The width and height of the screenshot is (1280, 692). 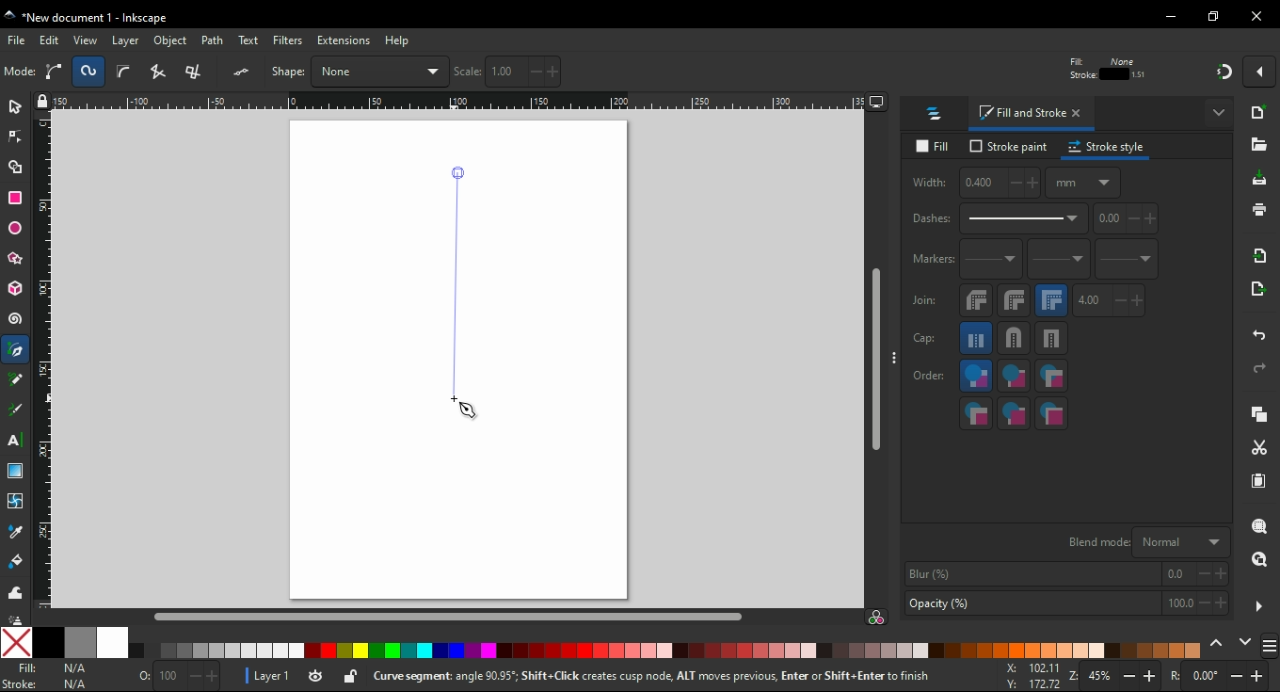 I want to click on rasie to top, so click(x=328, y=71).